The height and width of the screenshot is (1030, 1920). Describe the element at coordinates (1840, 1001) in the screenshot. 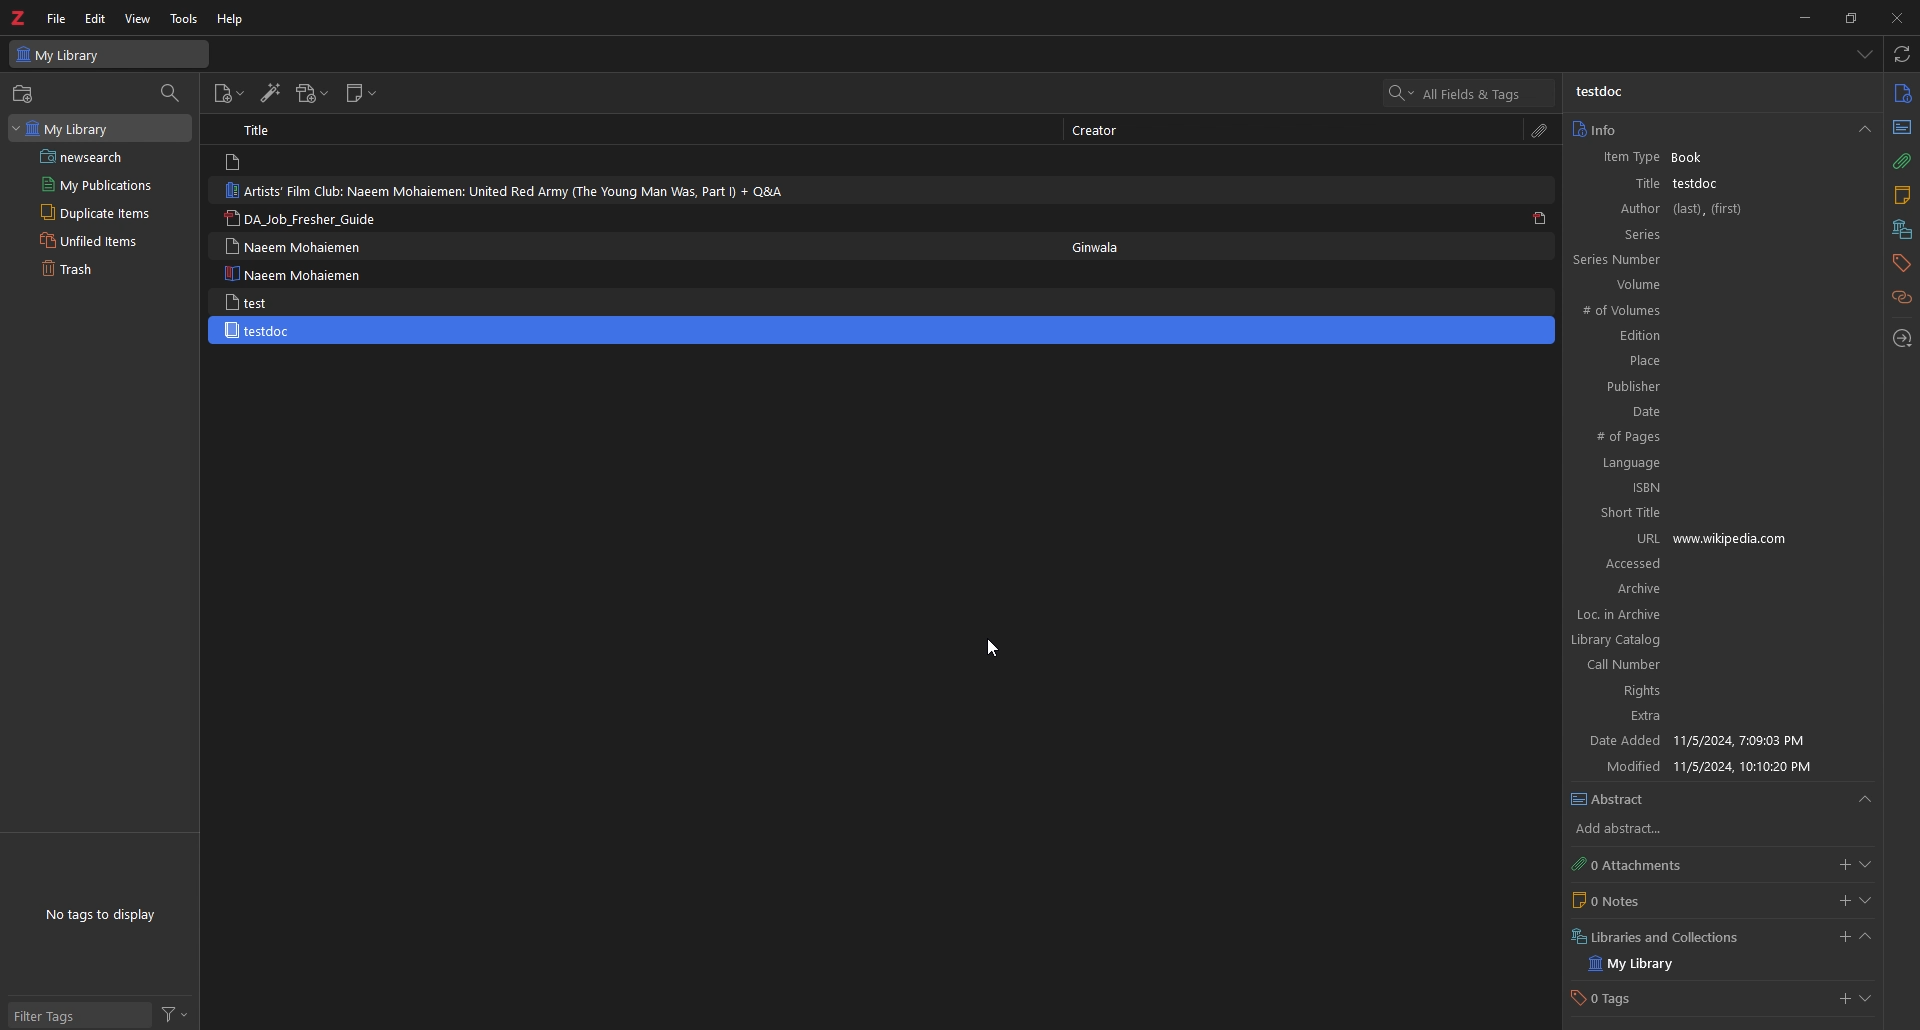

I see `add tags` at that location.